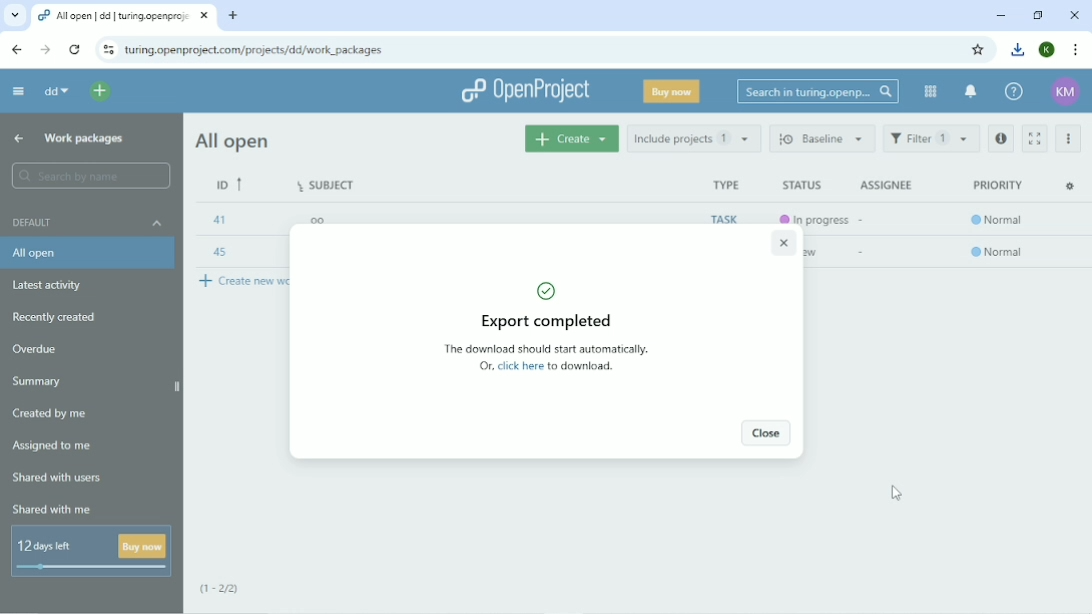  What do you see at coordinates (55, 447) in the screenshot?
I see `Assigned to me` at bounding box center [55, 447].